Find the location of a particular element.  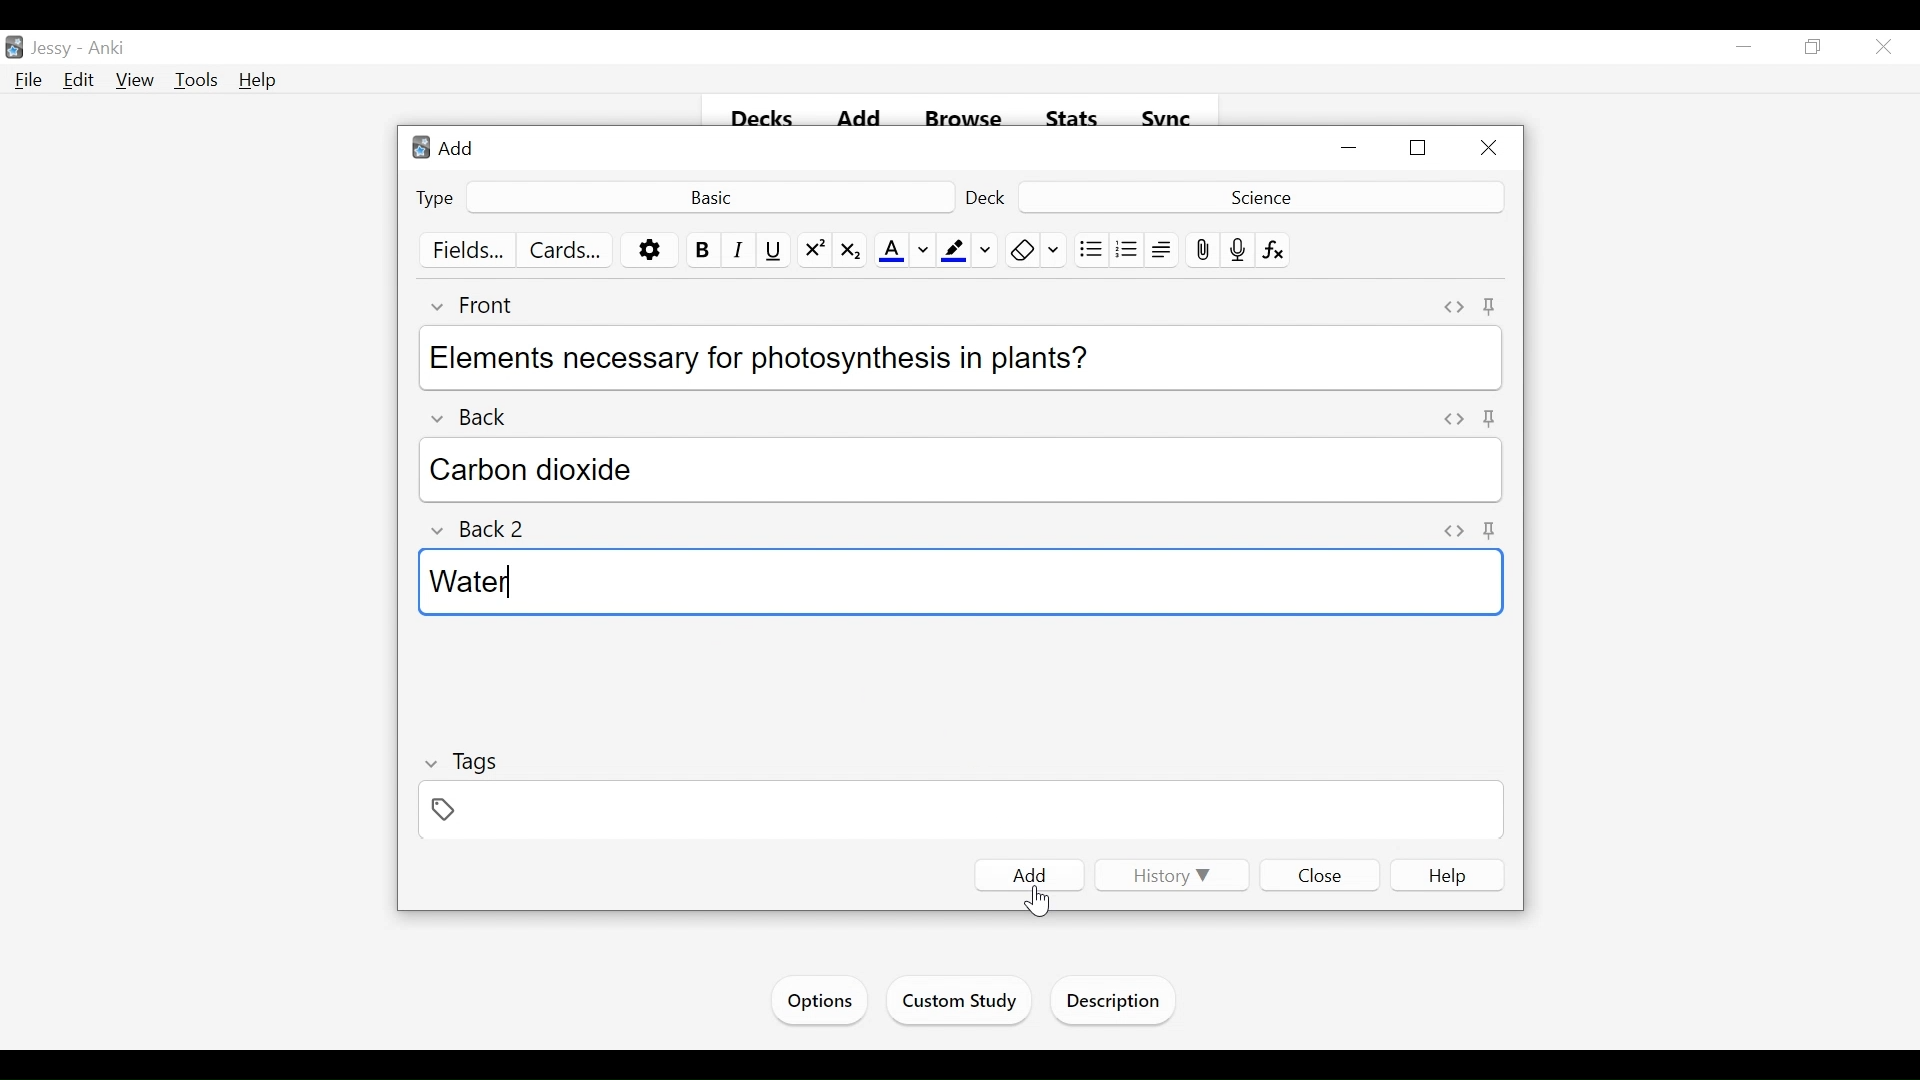

Water is located at coordinates (957, 582).